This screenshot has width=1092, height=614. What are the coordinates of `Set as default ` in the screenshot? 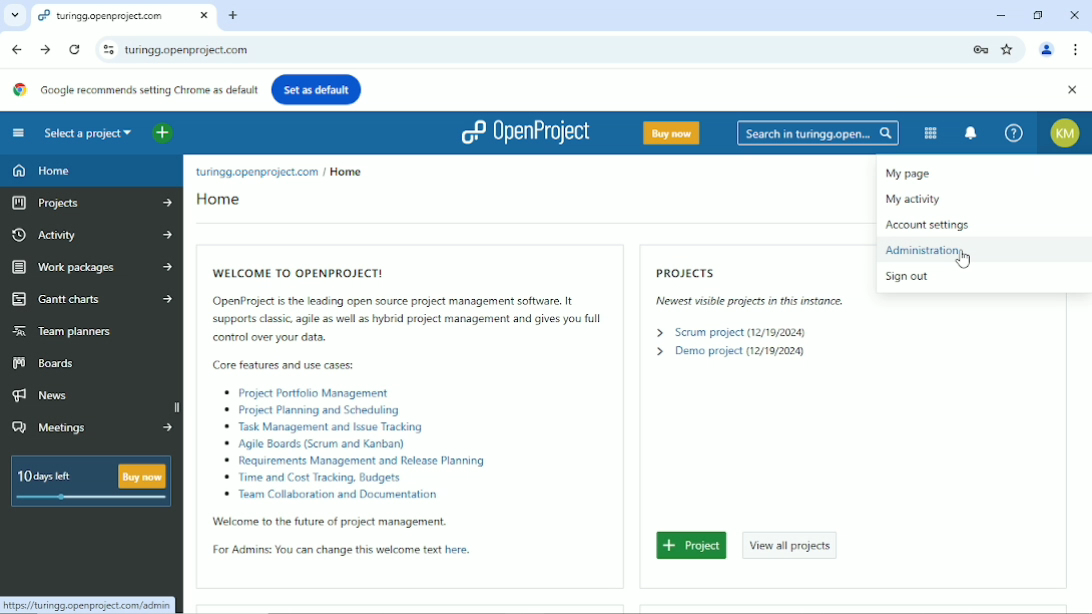 It's located at (317, 88).